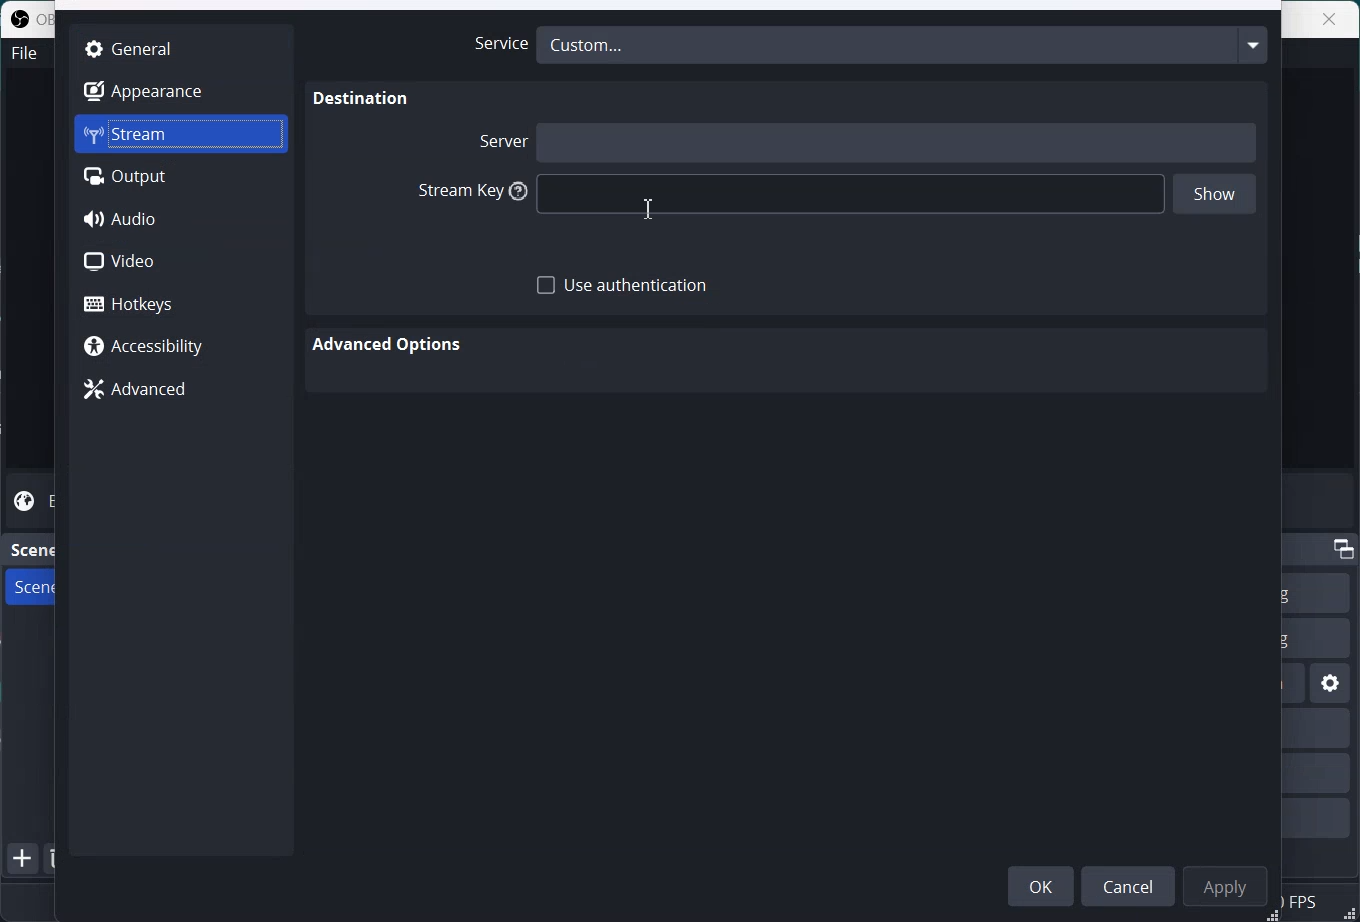 This screenshot has width=1360, height=922. Describe the element at coordinates (1229, 885) in the screenshot. I see `Apply` at that location.